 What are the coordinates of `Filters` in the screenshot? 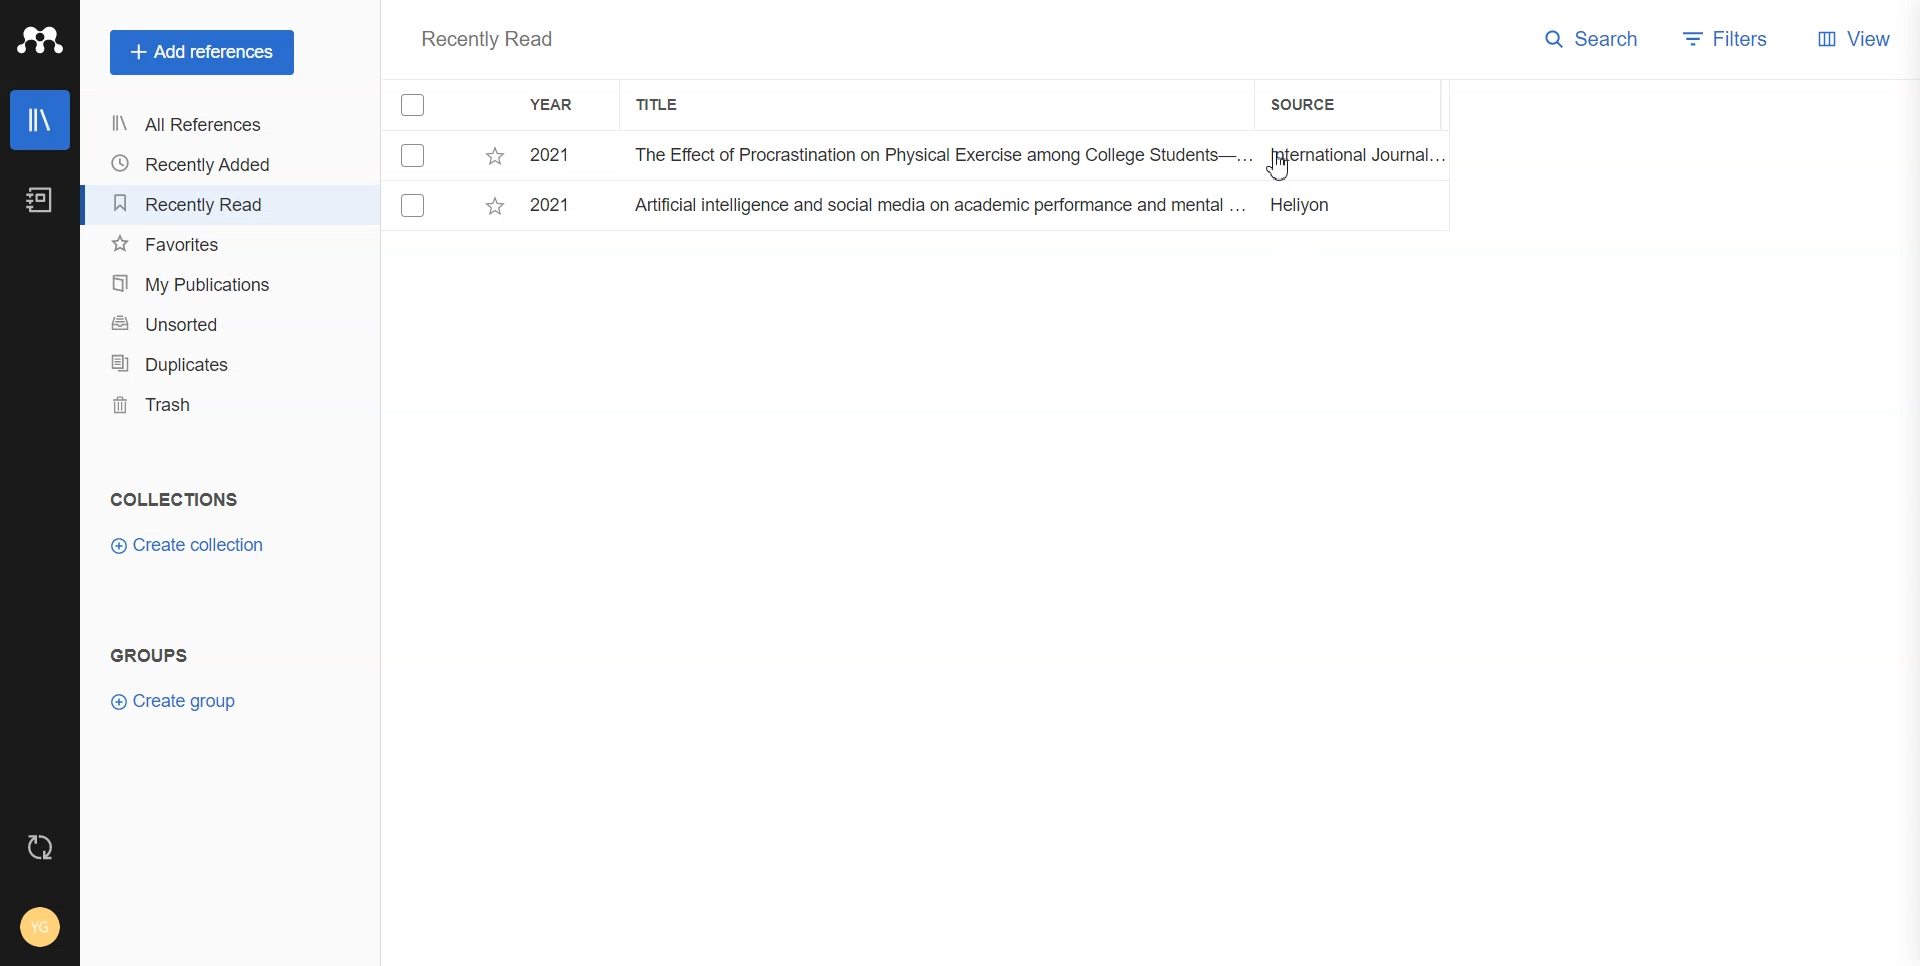 It's located at (1727, 37).